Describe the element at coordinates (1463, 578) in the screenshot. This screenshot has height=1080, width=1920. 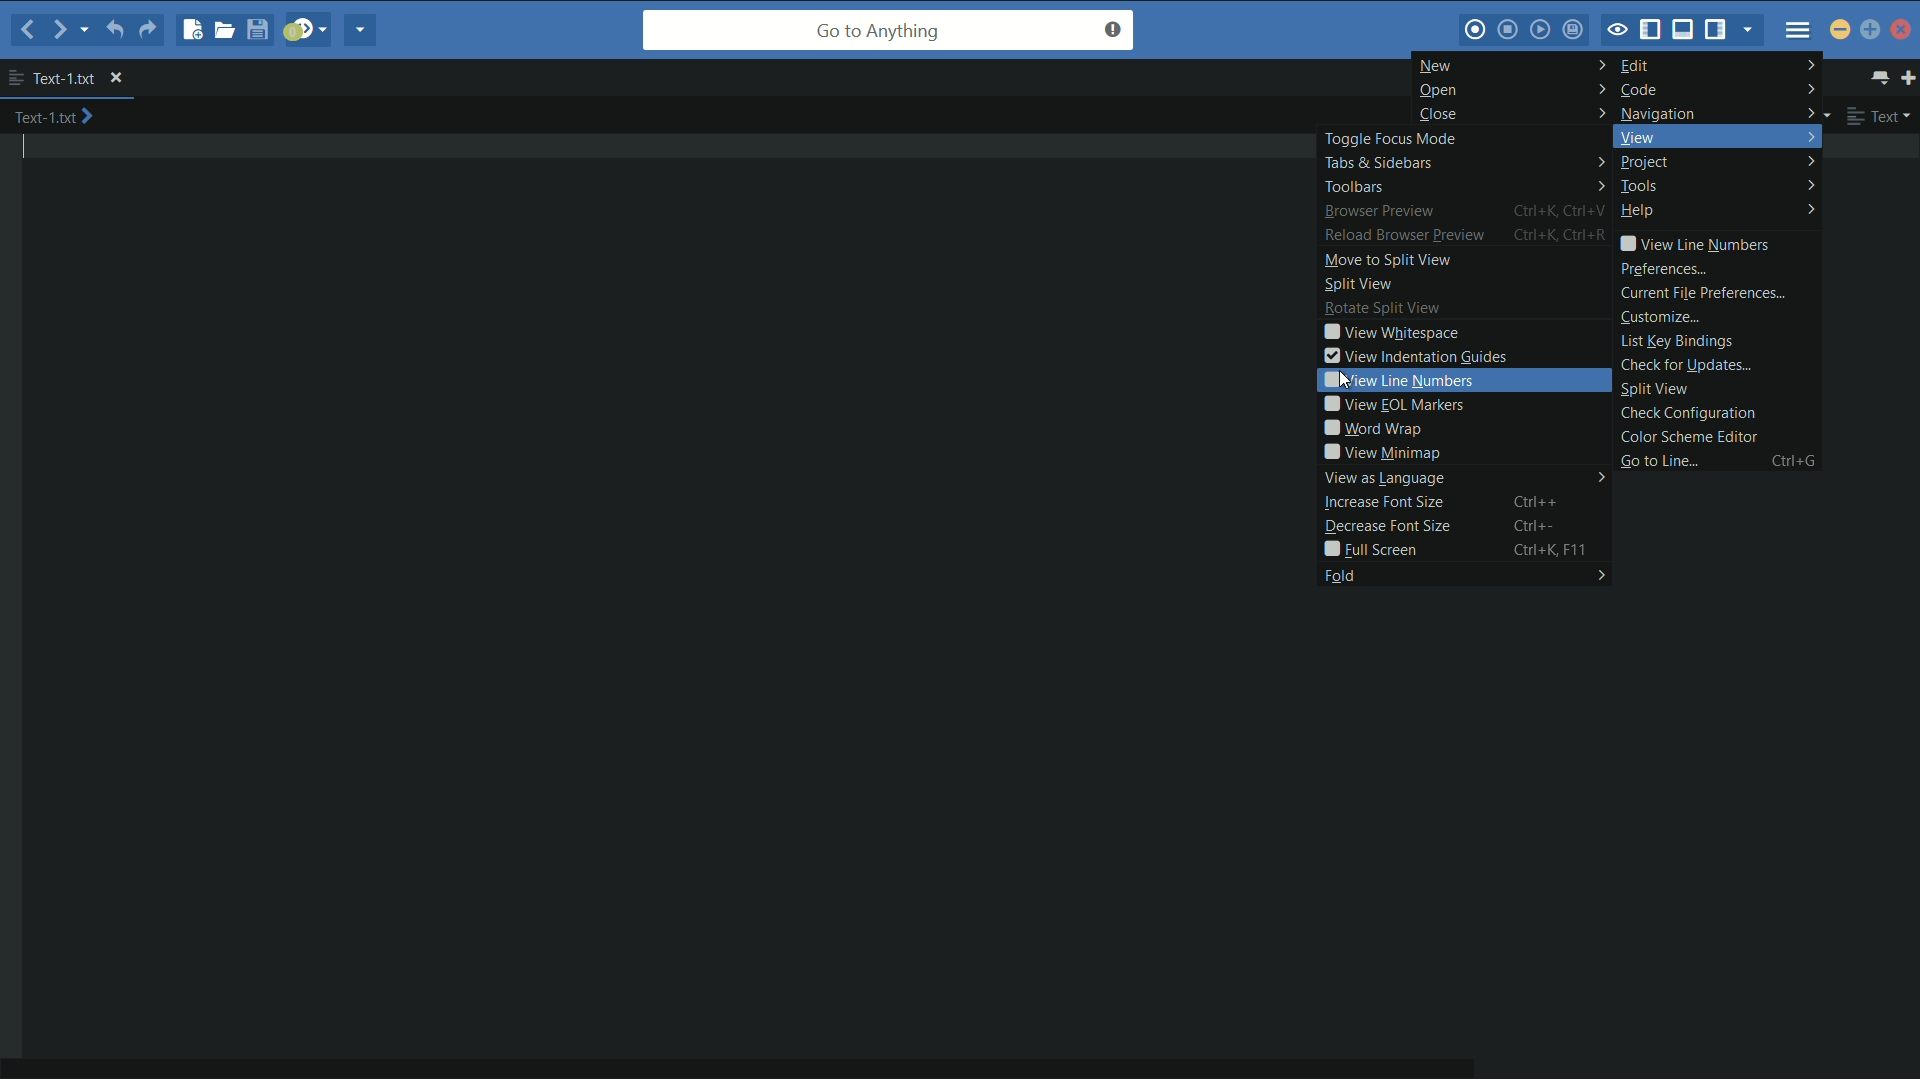
I see `fold` at that location.